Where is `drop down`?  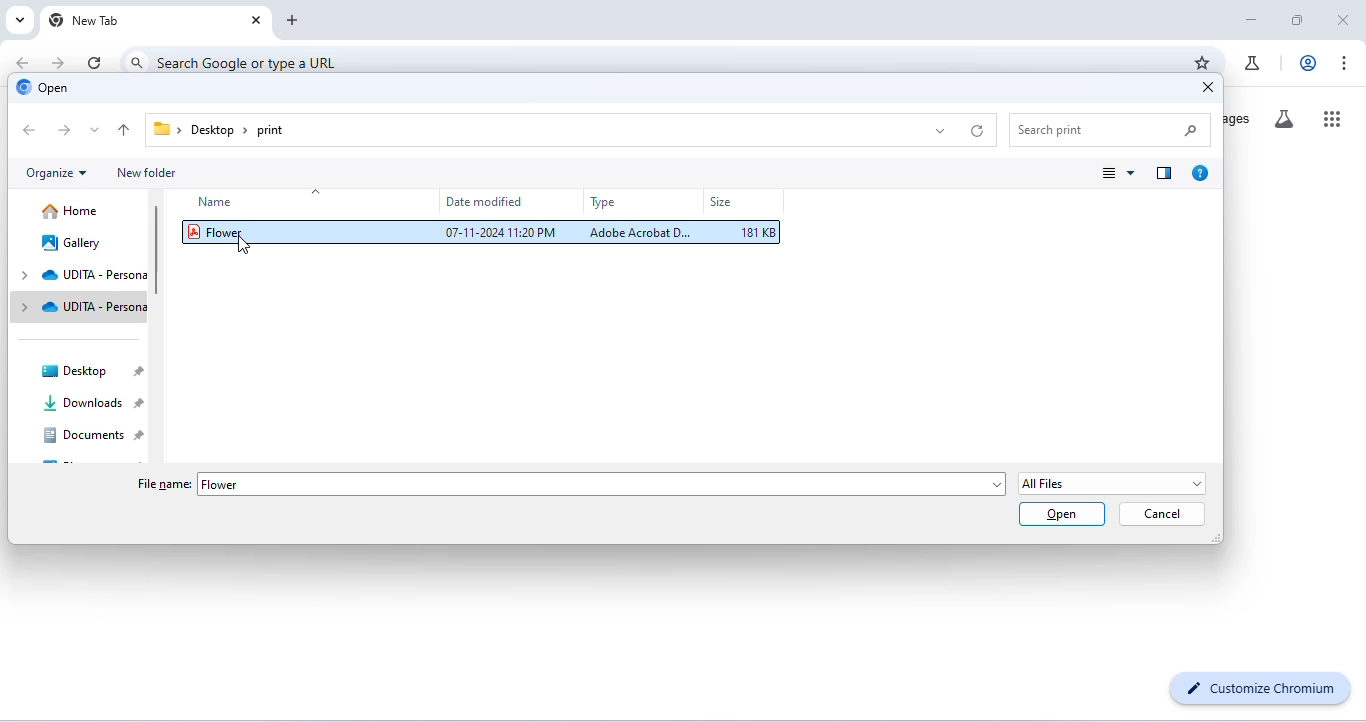
drop down is located at coordinates (96, 130).